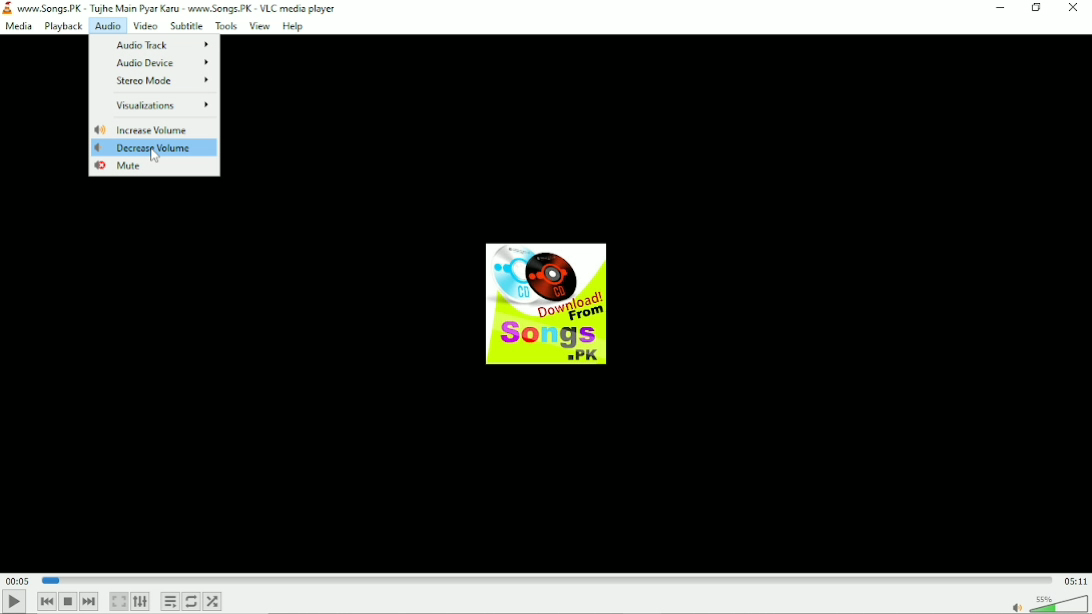  Describe the element at coordinates (213, 601) in the screenshot. I see `Random` at that location.